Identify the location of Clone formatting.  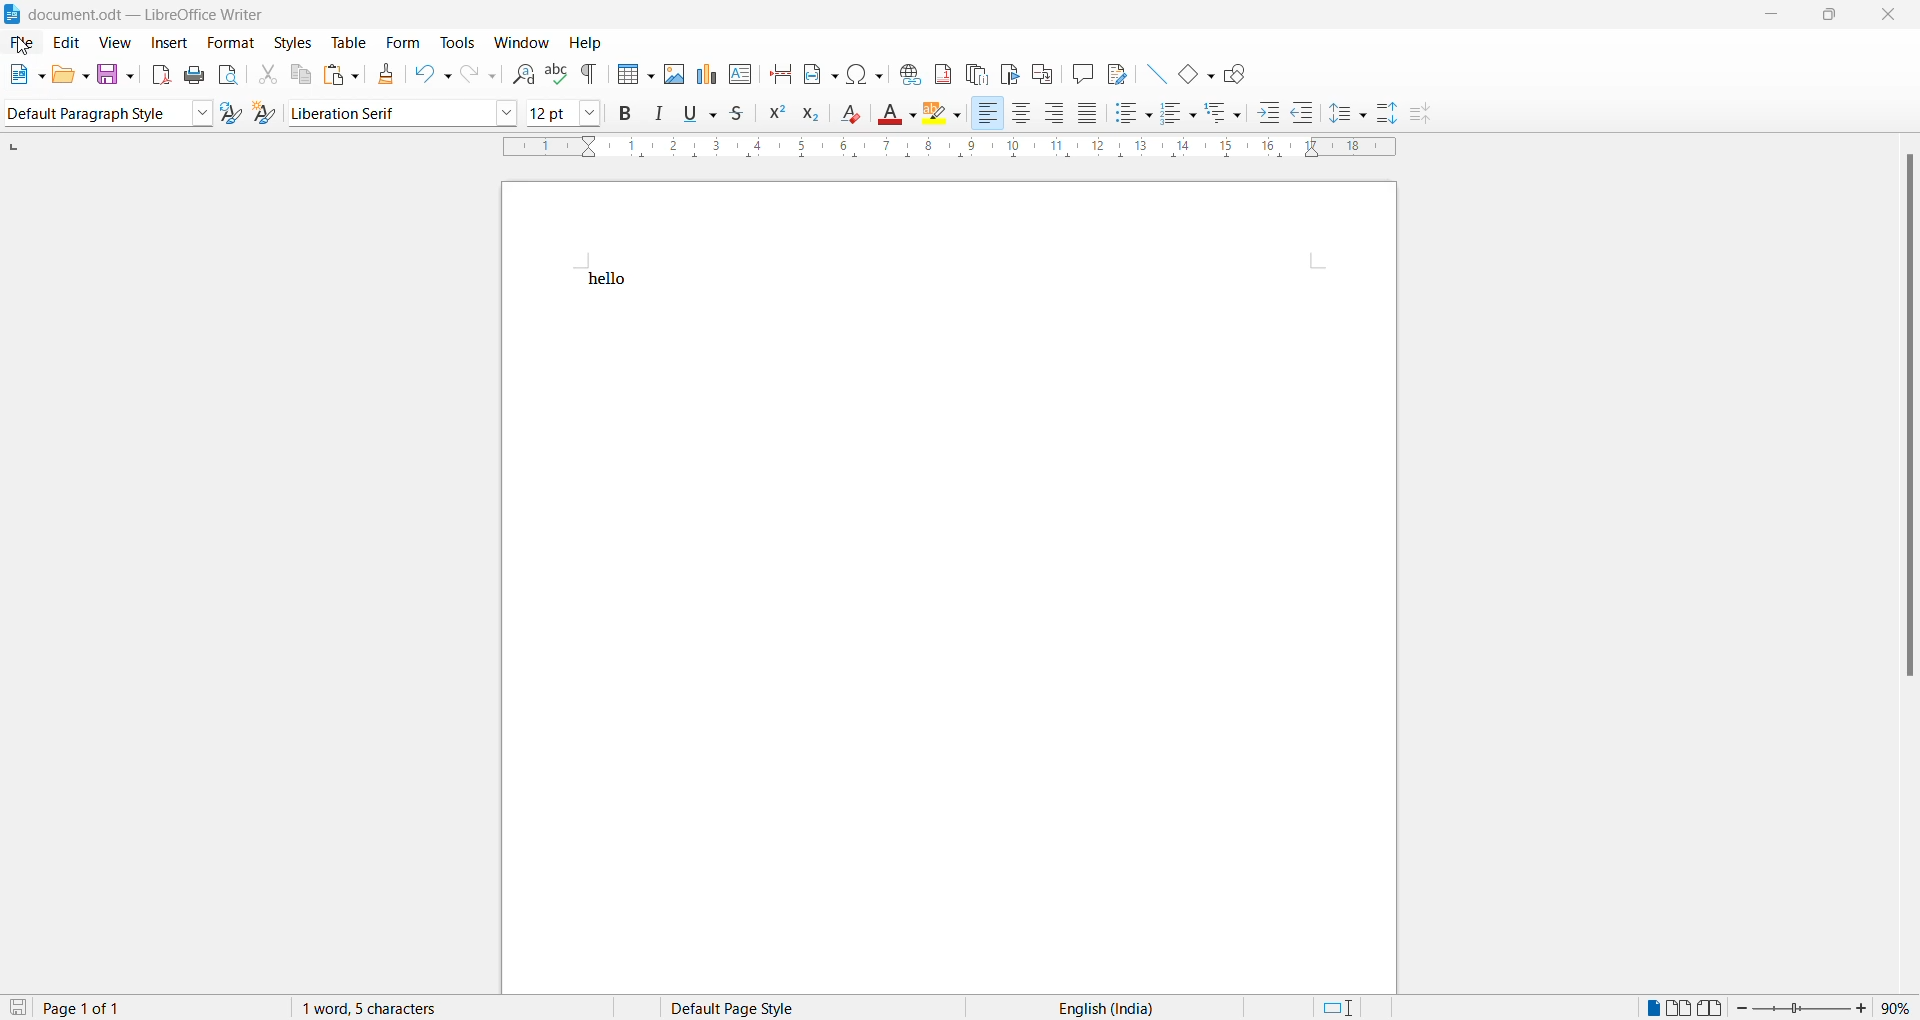
(381, 74).